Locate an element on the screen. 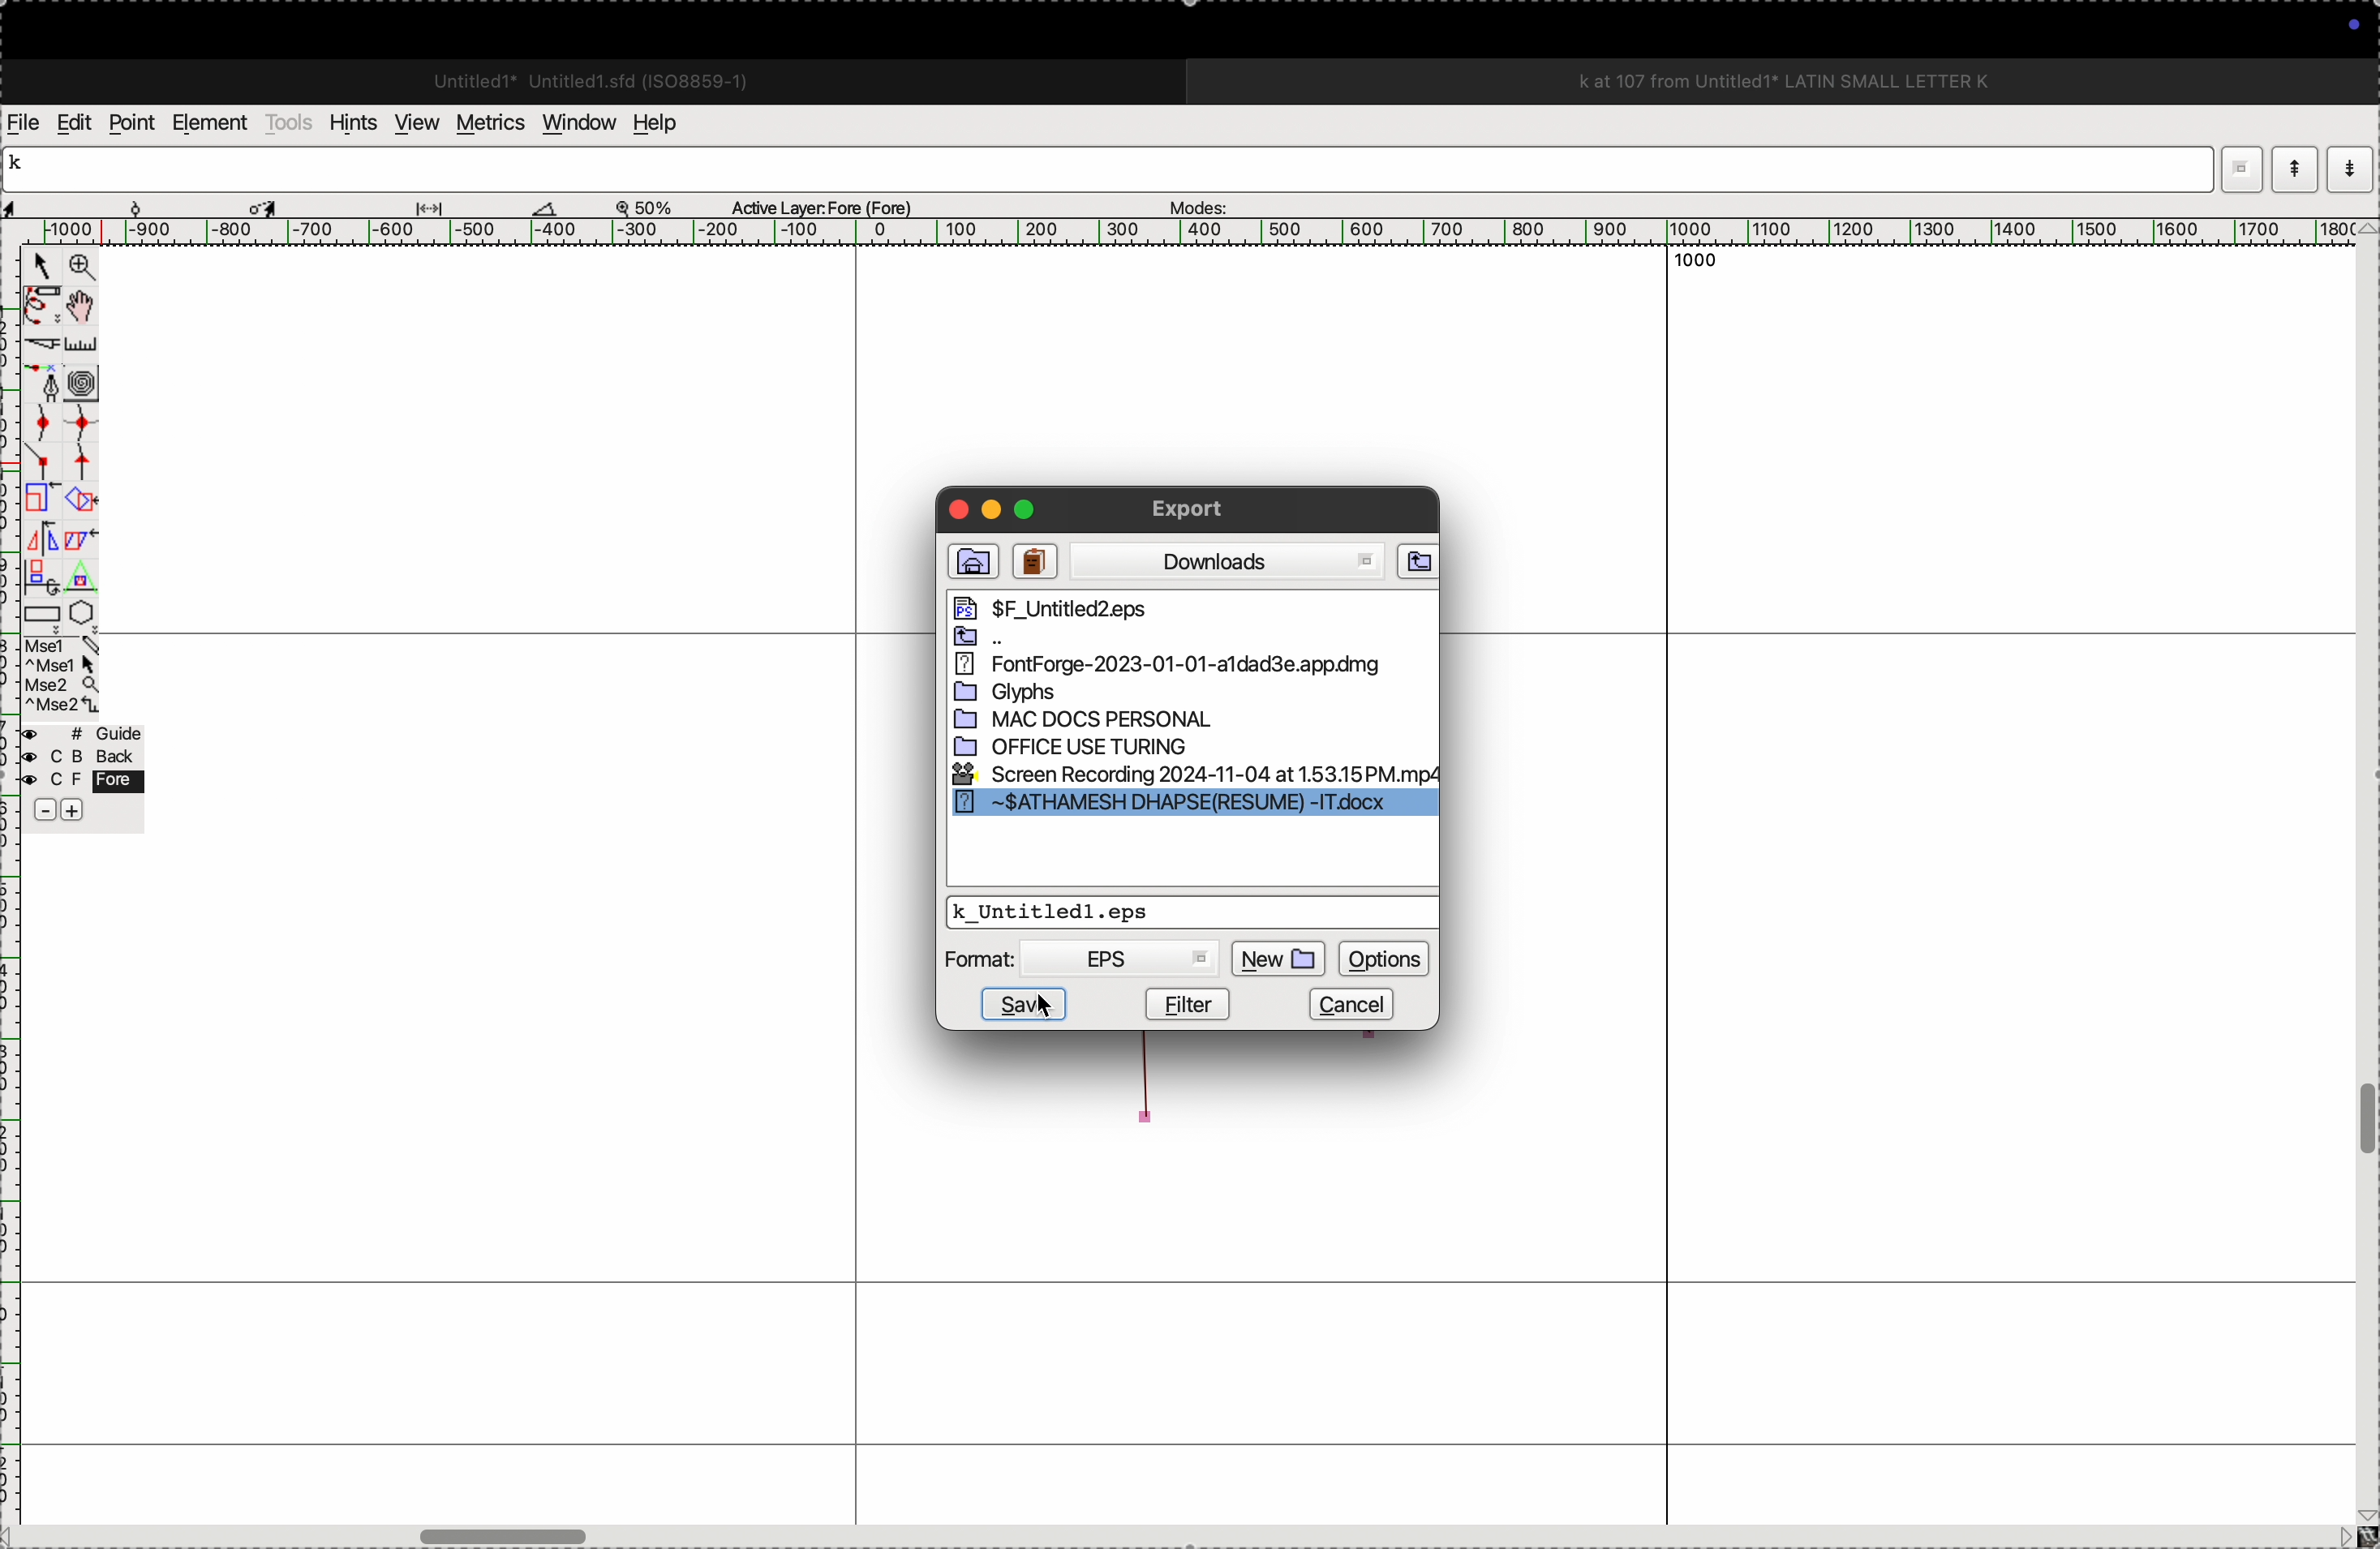 The width and height of the screenshot is (2380, 1549). options is located at coordinates (1384, 956).